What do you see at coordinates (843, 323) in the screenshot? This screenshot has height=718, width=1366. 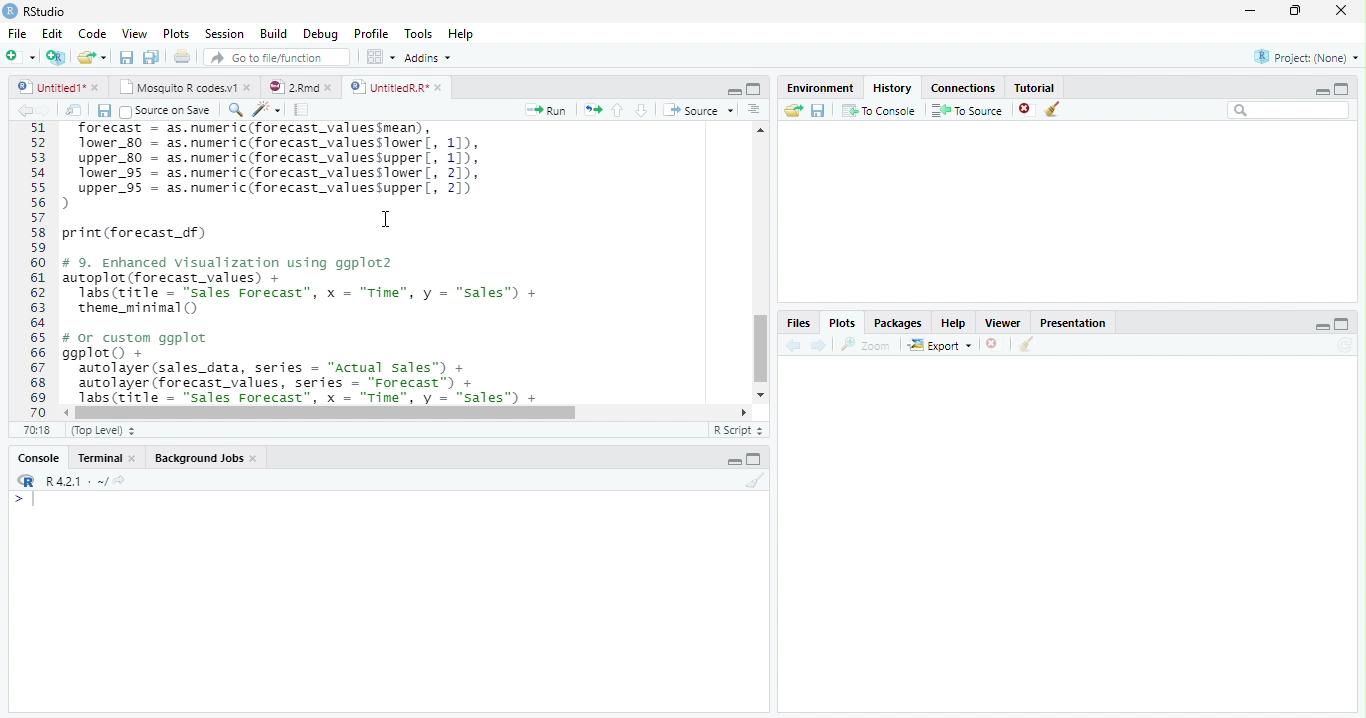 I see `Plots` at bounding box center [843, 323].